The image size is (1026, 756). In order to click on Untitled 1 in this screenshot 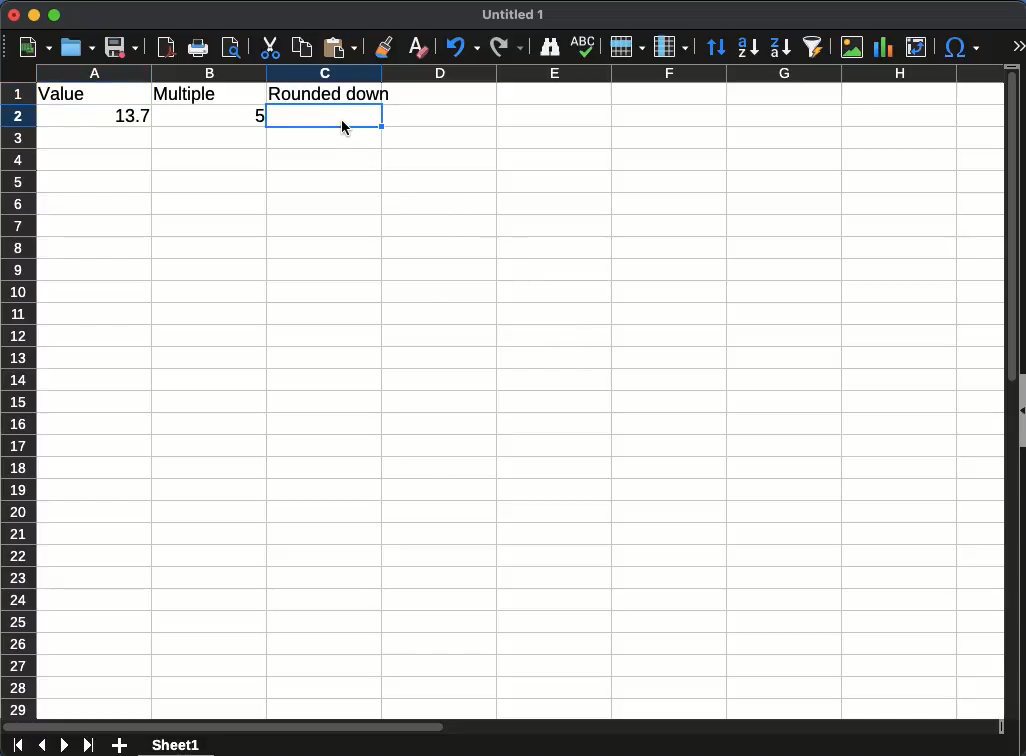, I will do `click(514, 16)`.